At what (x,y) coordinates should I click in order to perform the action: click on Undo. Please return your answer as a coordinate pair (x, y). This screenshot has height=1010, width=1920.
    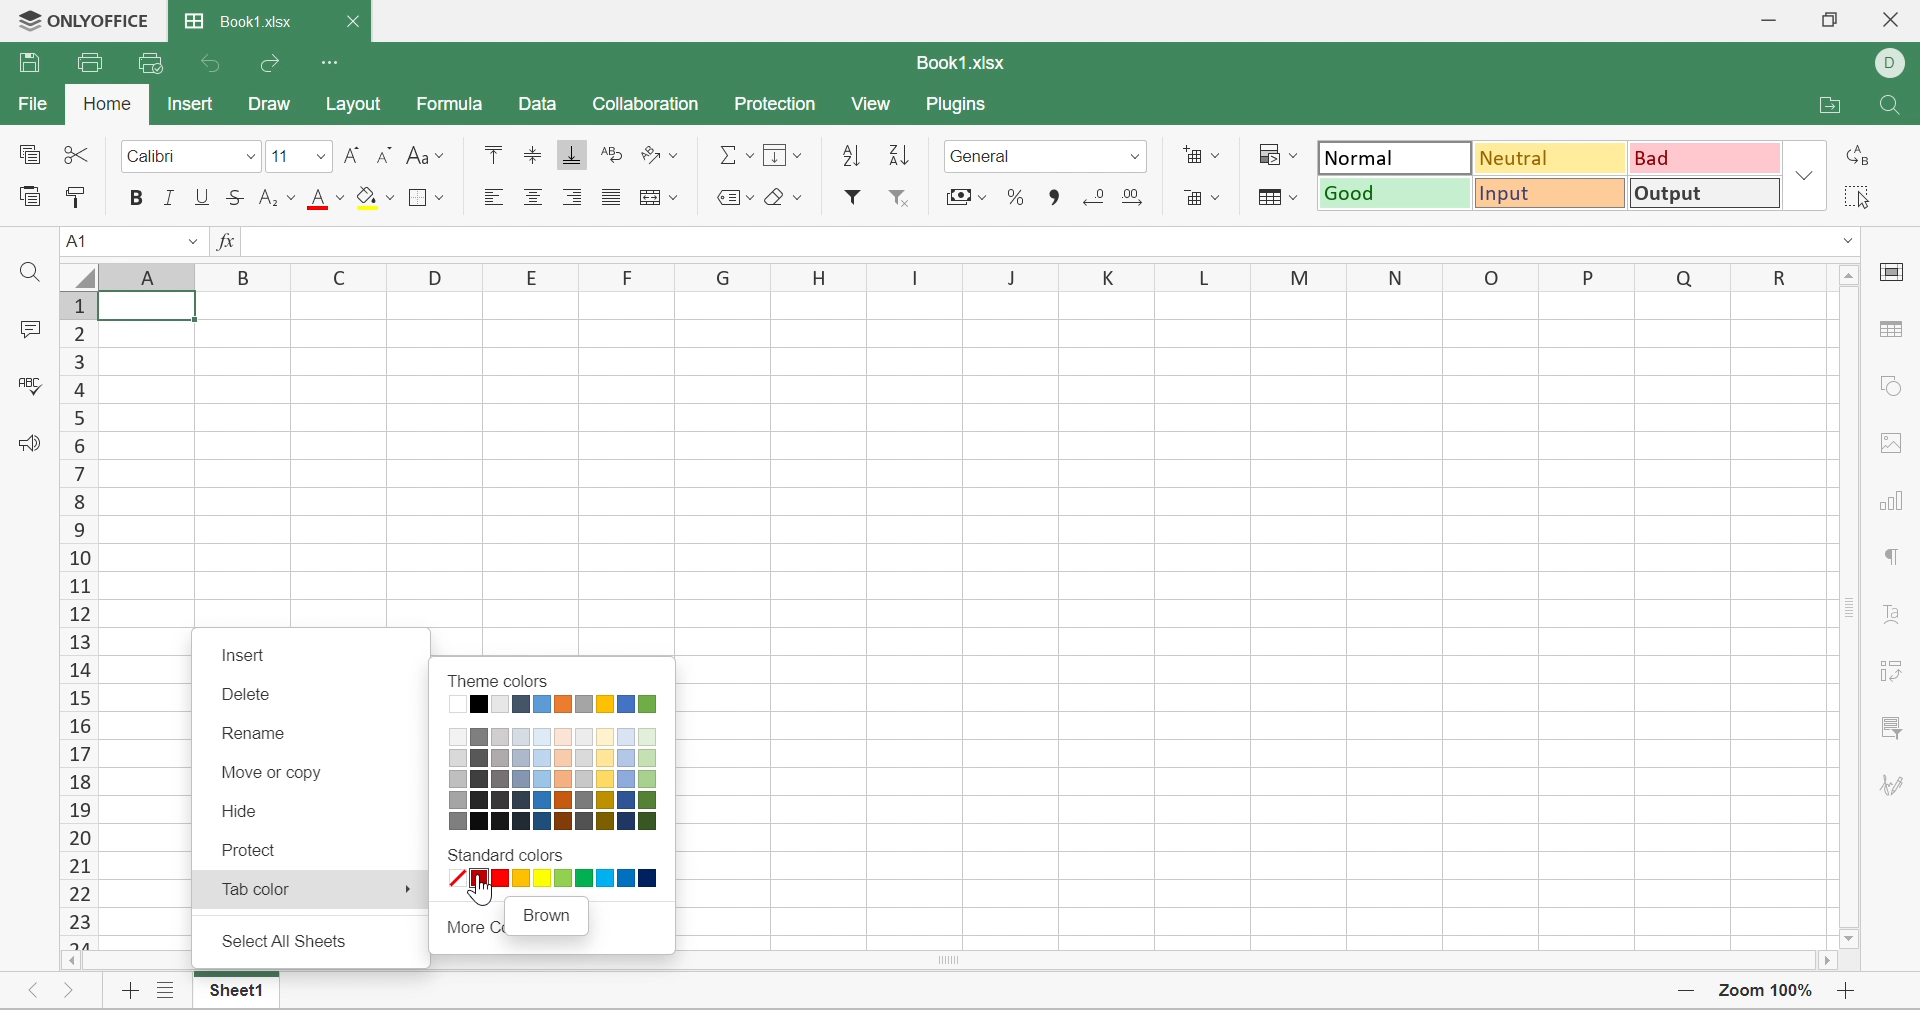
    Looking at the image, I should click on (215, 66).